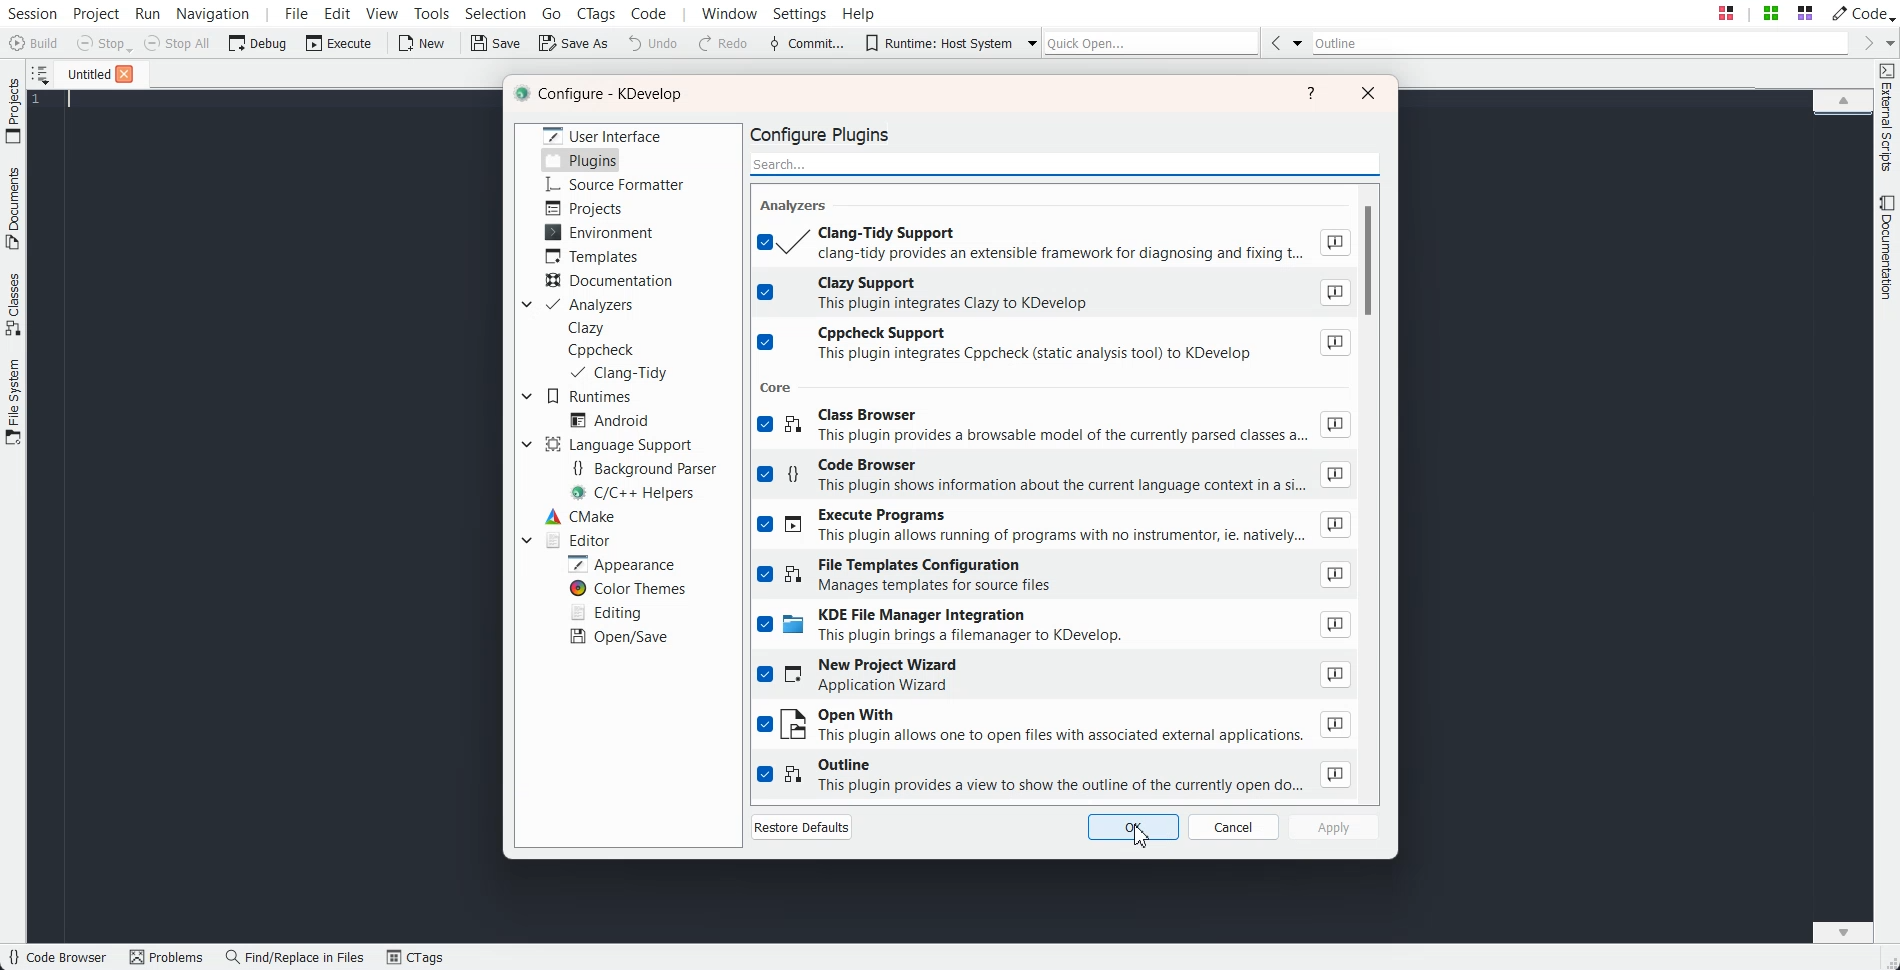 The height and width of the screenshot is (970, 1900). I want to click on Apply, so click(1333, 827).